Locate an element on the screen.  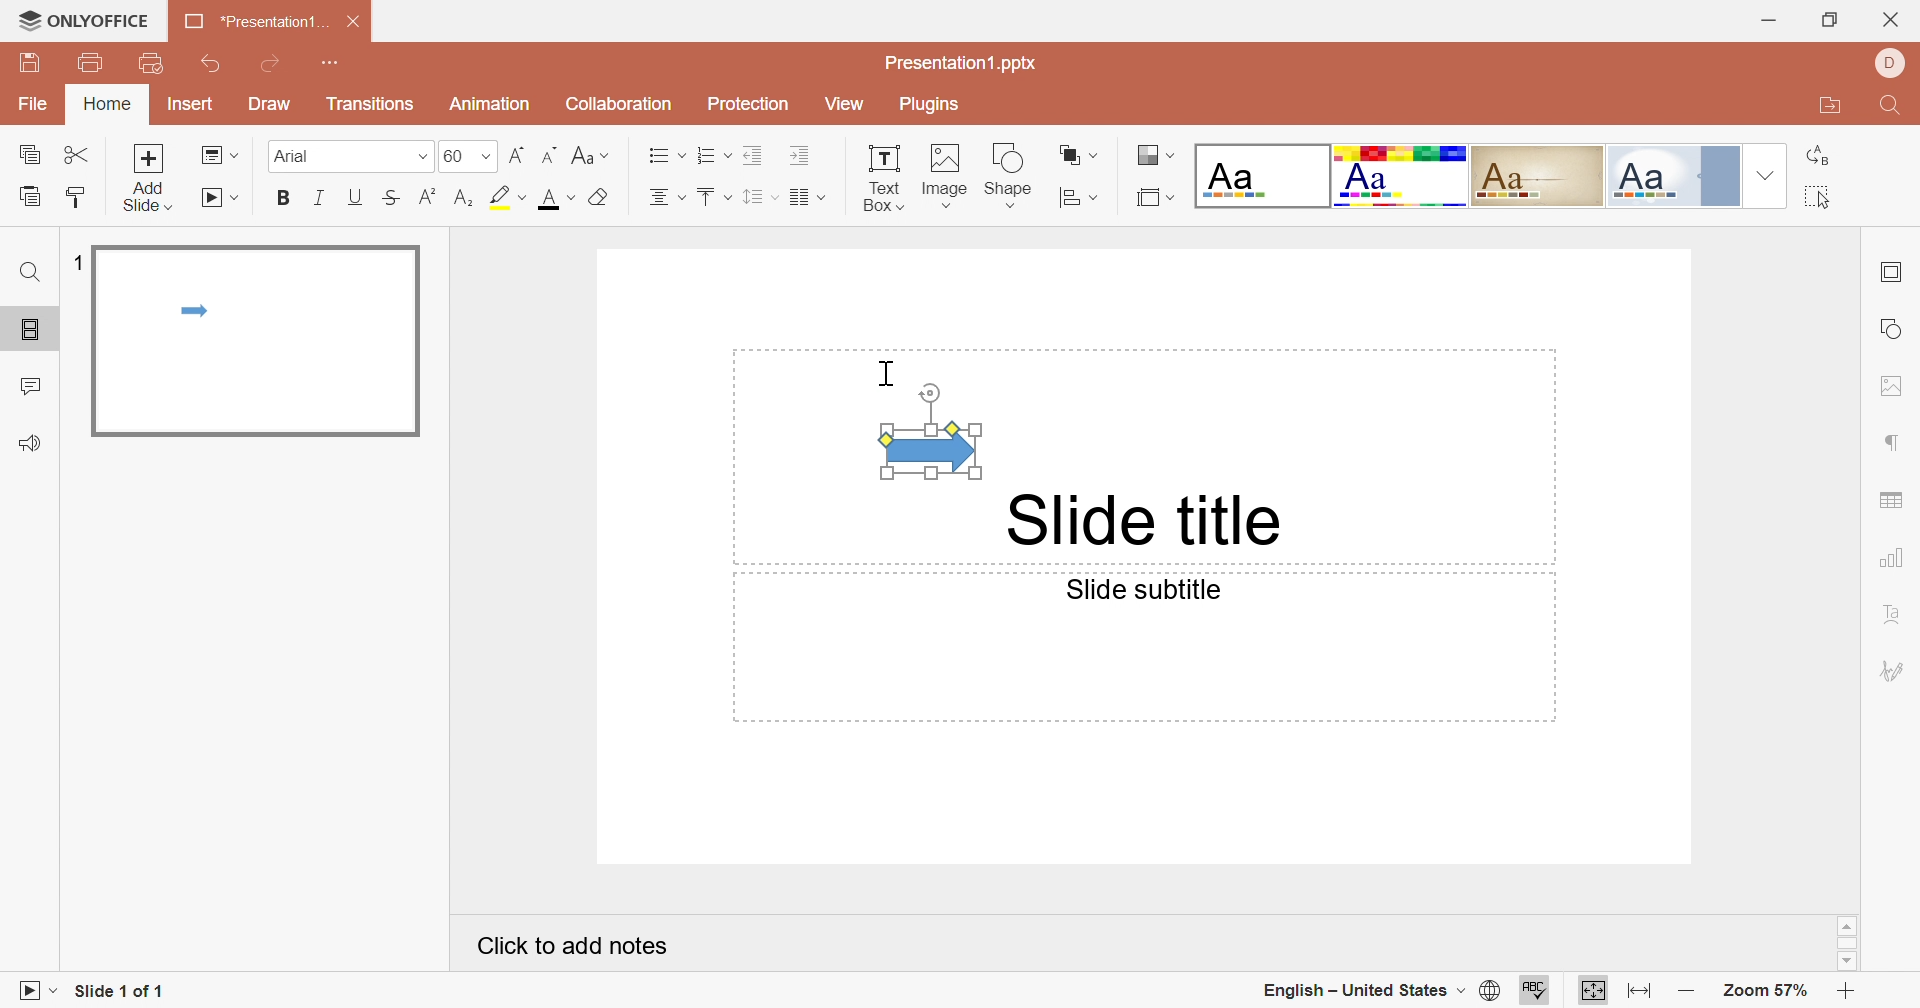
Animation is located at coordinates (486, 104).